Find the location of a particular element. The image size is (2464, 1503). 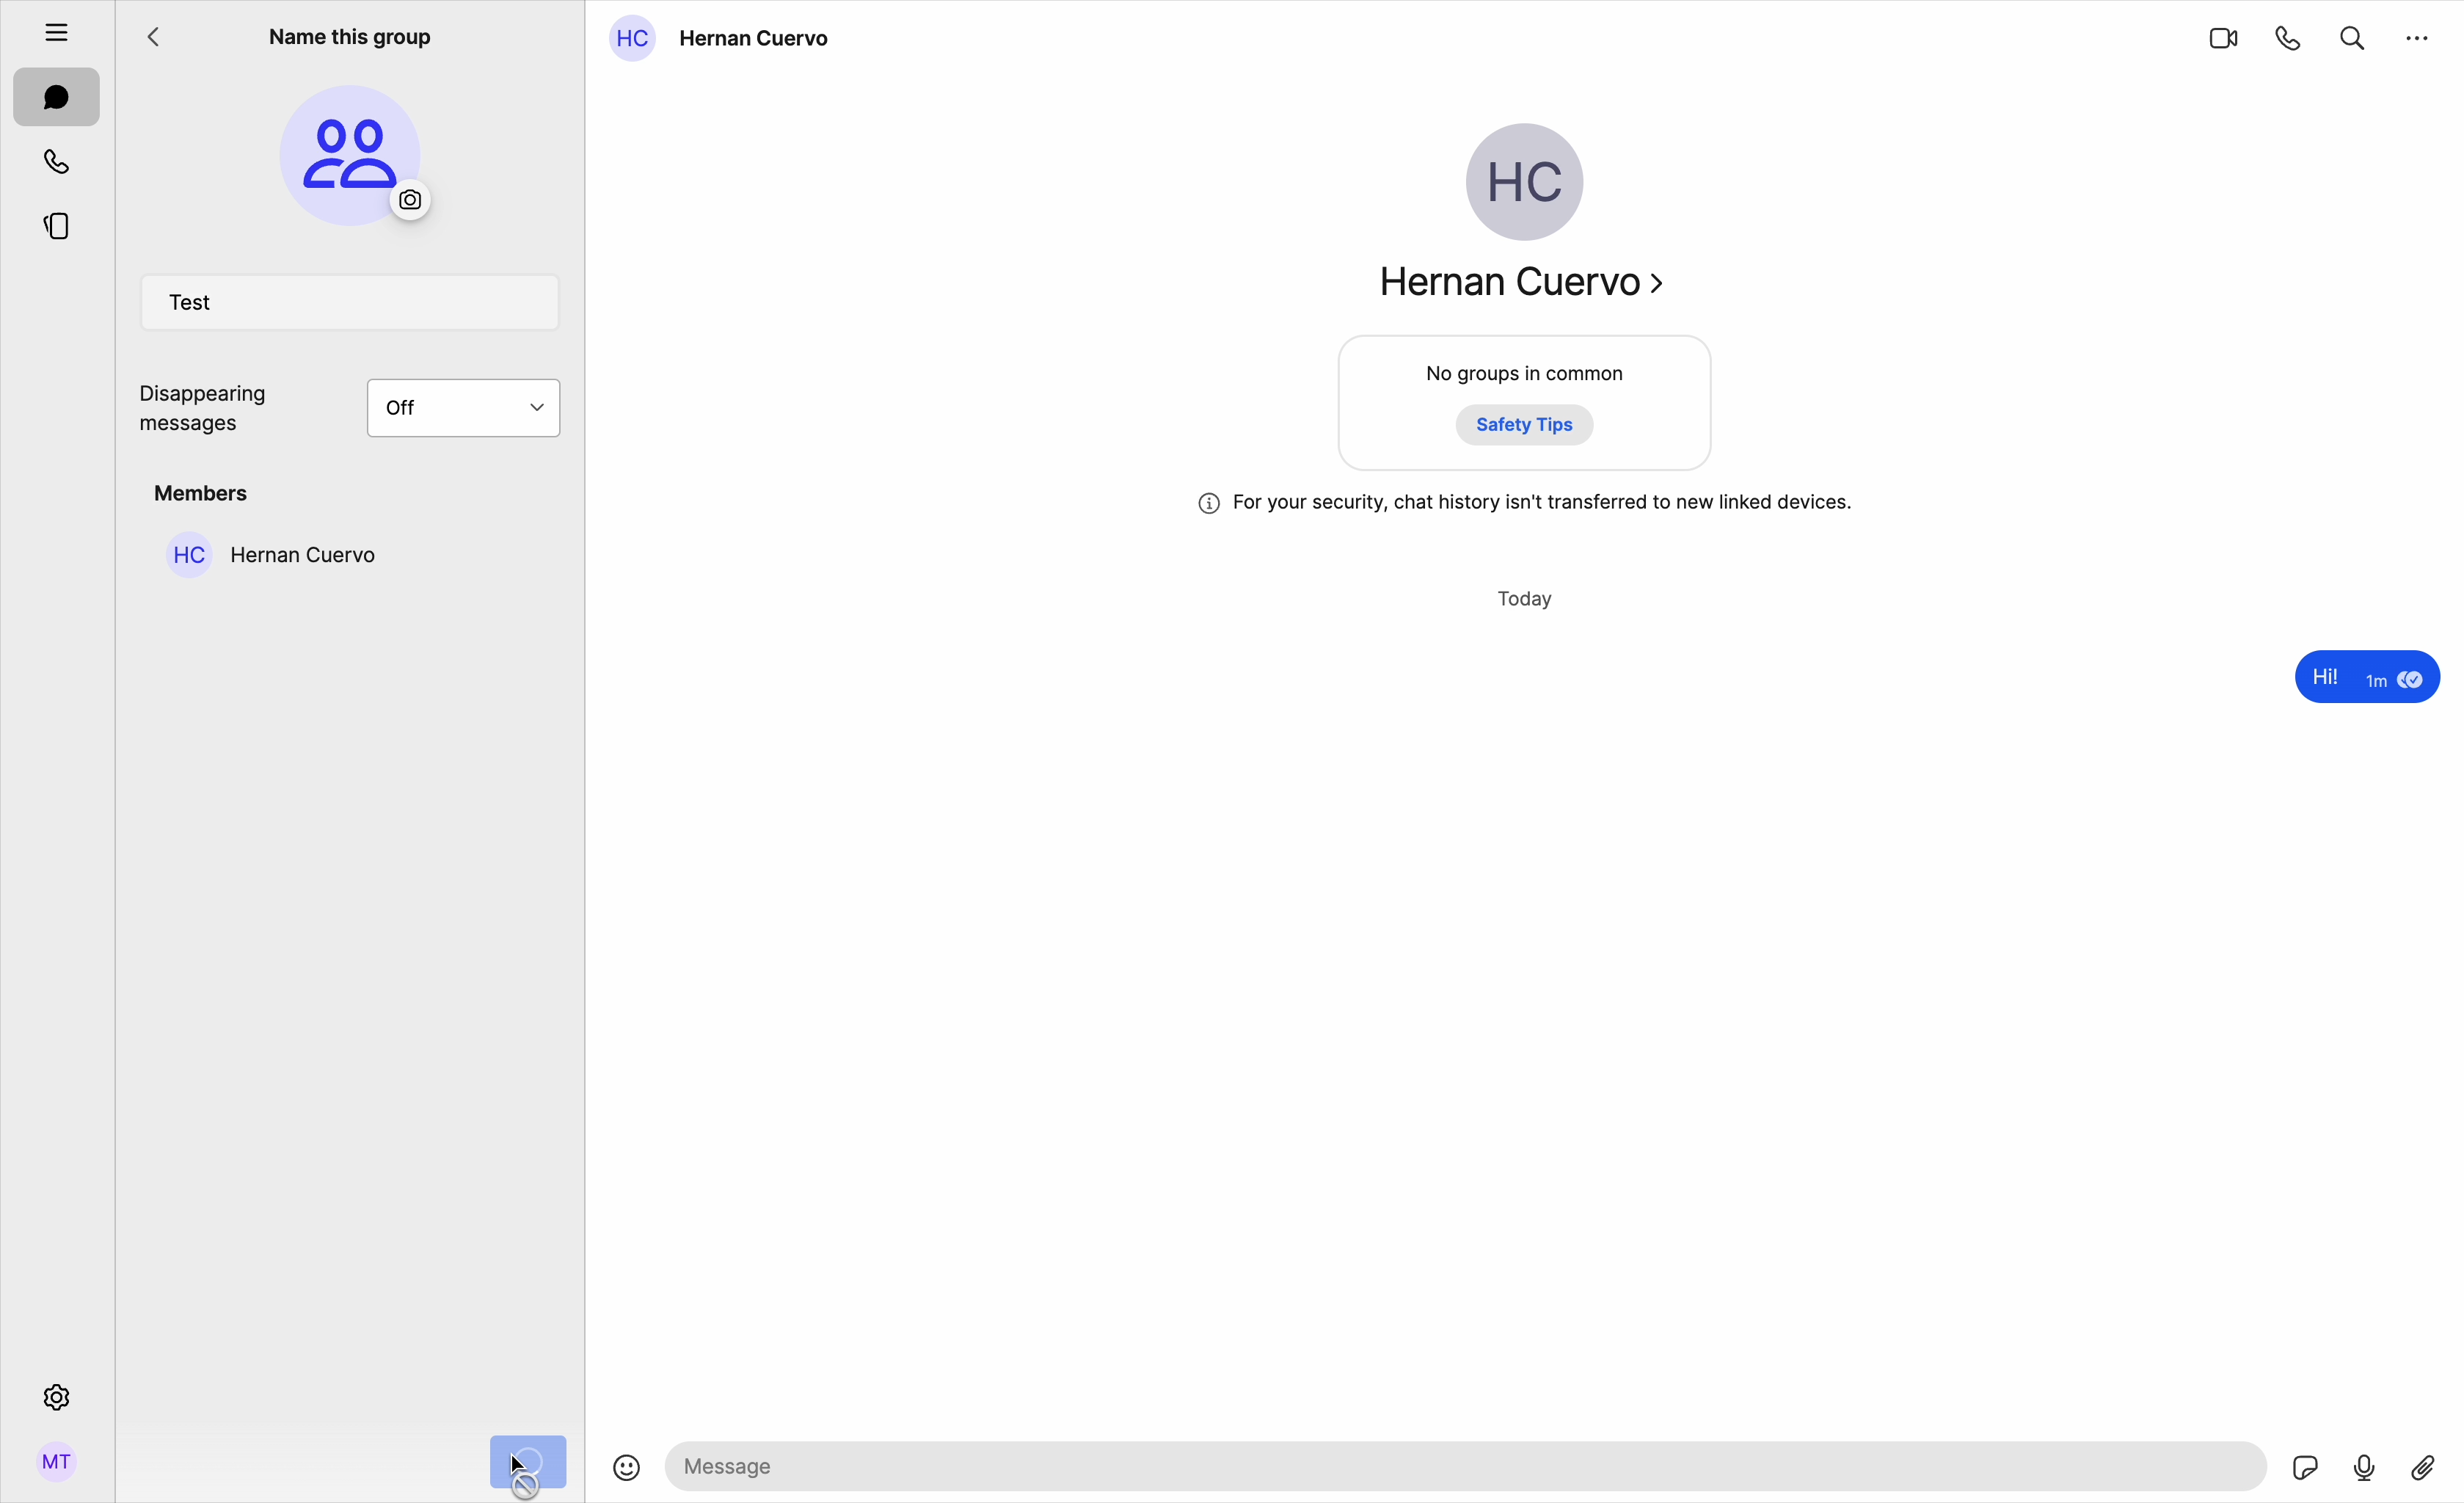

profile is located at coordinates (57, 1469).